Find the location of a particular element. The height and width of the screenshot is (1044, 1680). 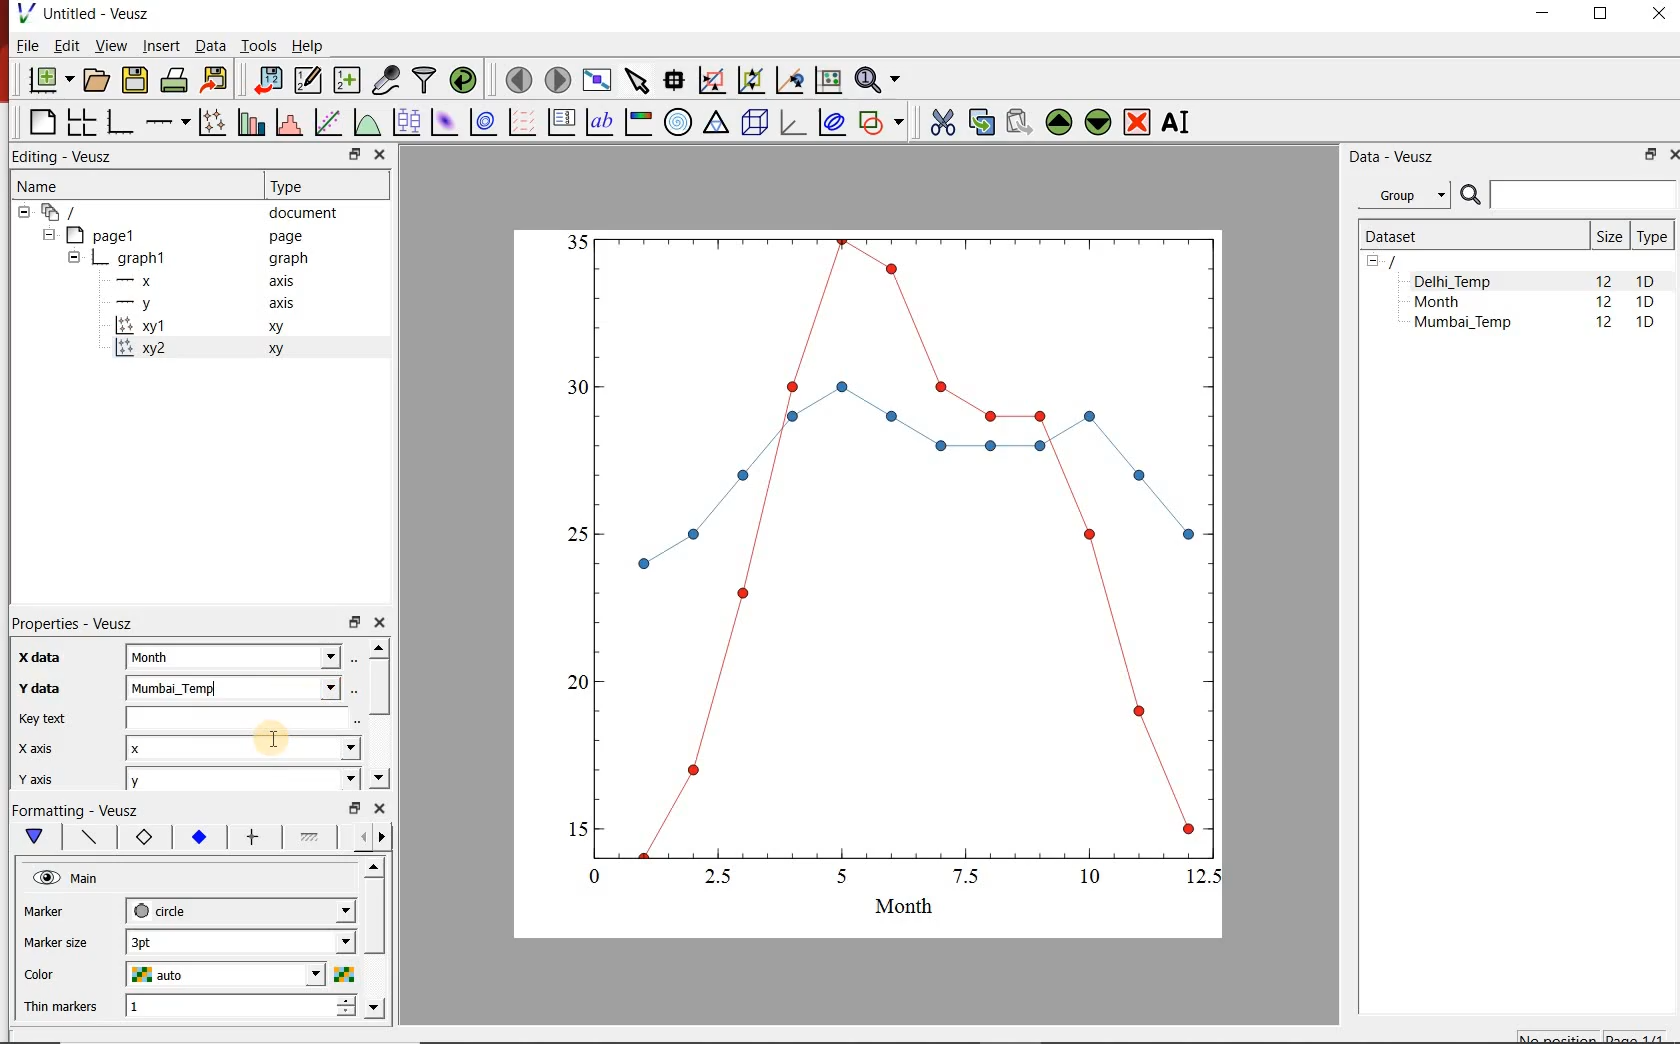

Untitled-Veusz is located at coordinates (89, 13).